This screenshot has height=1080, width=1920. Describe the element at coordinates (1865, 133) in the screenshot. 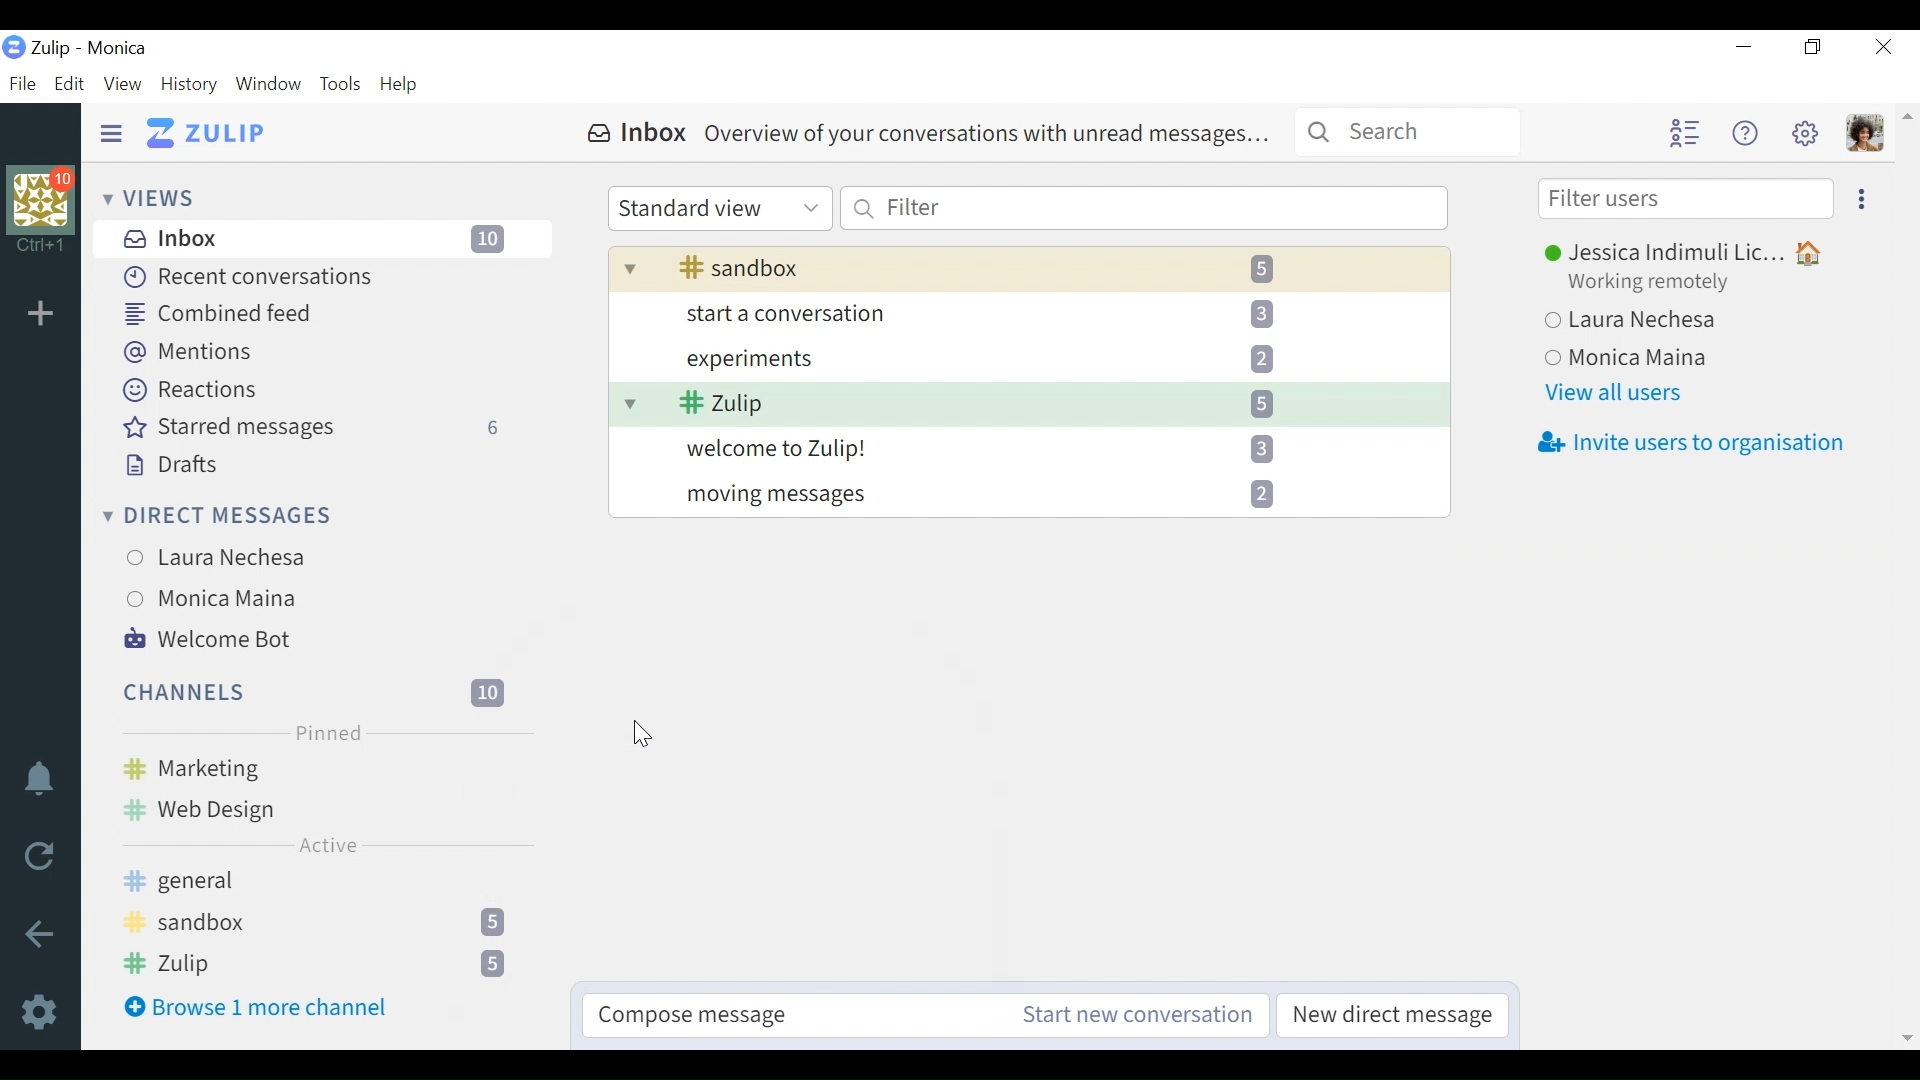

I see `Profile` at that location.